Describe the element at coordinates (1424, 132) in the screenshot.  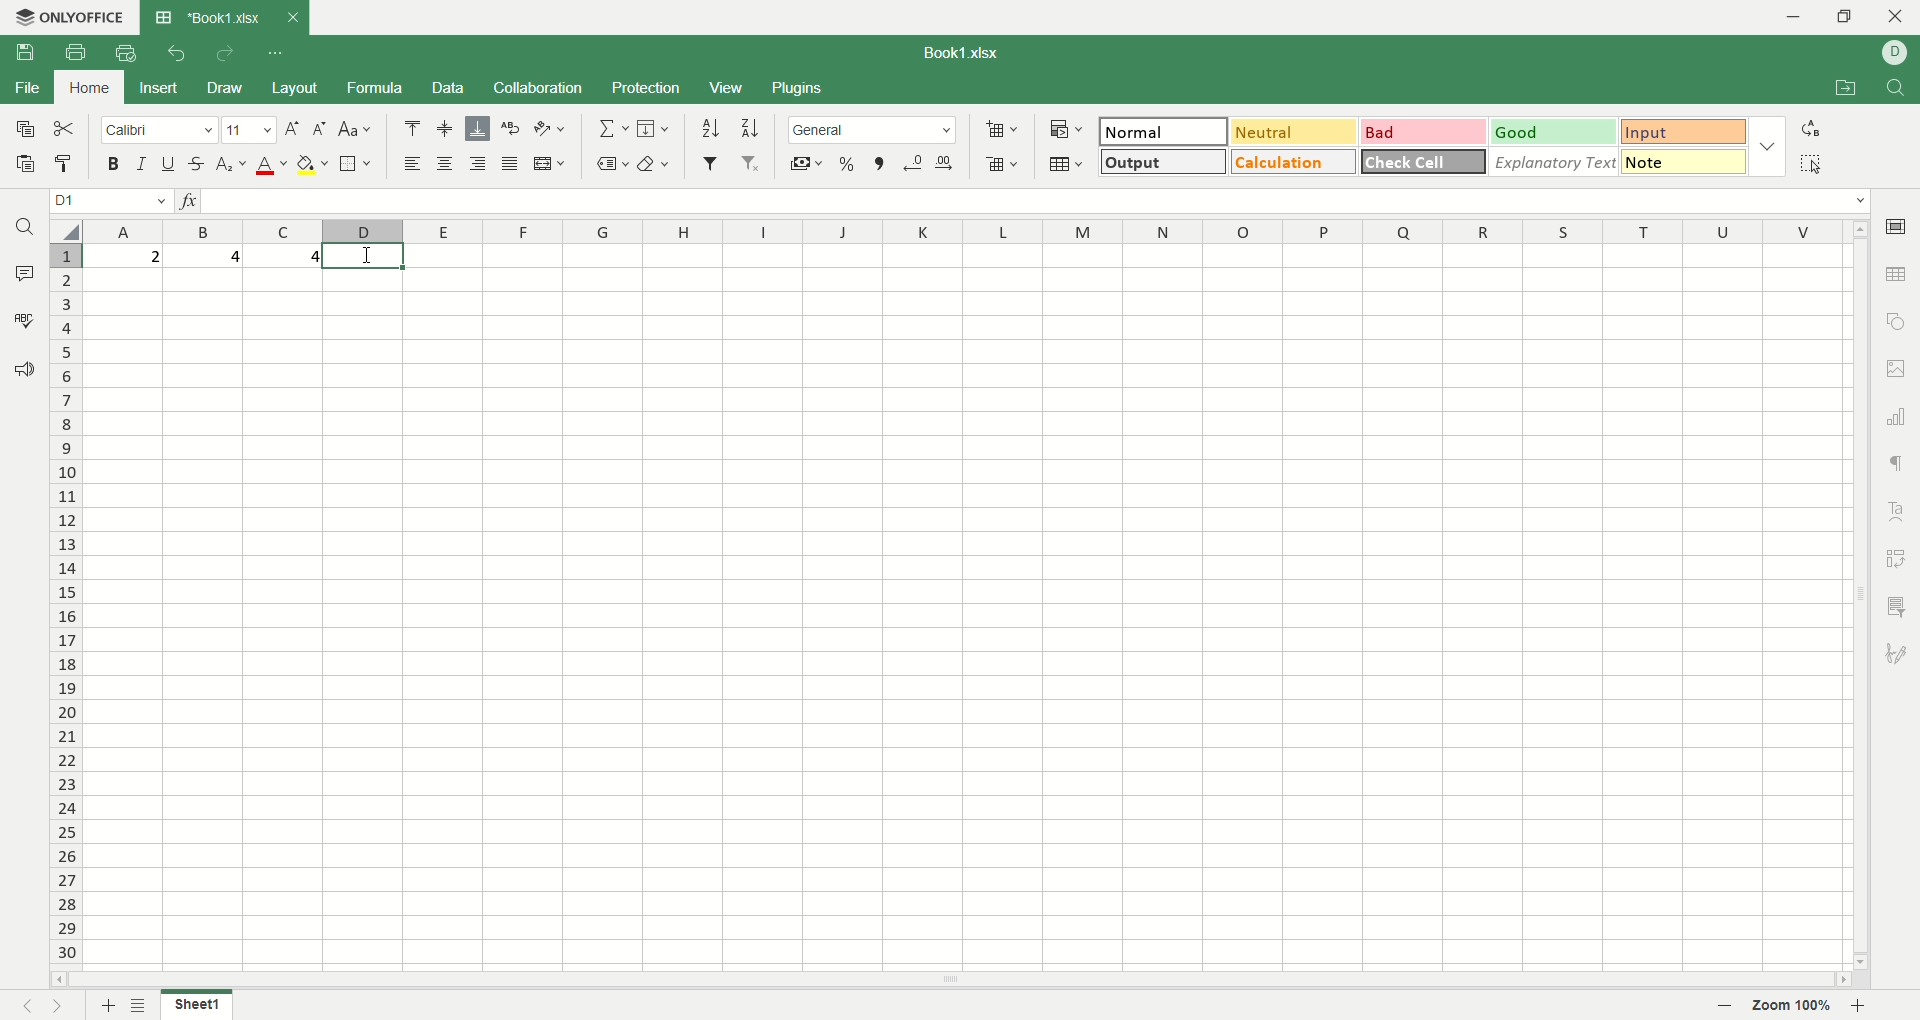
I see `bad` at that location.